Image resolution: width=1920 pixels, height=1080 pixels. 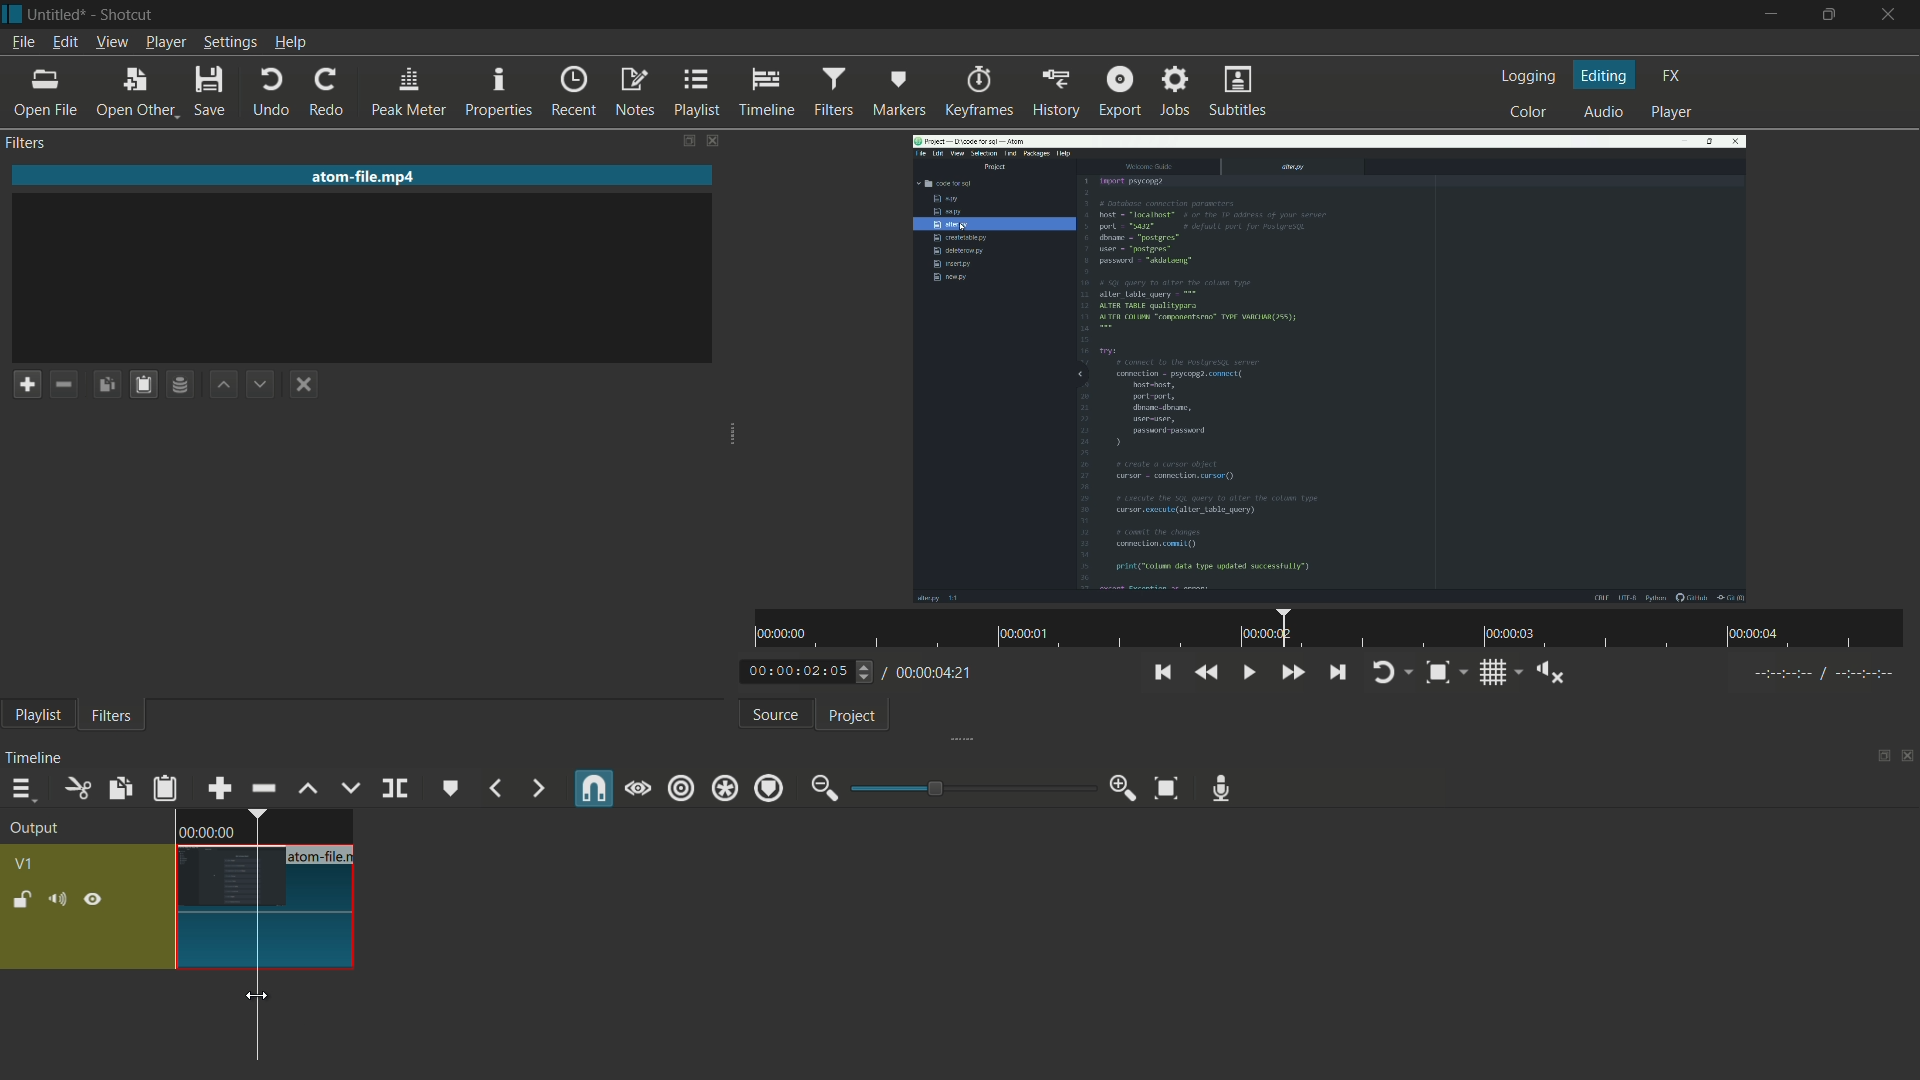 What do you see at coordinates (225, 384) in the screenshot?
I see `move filter up` at bounding box center [225, 384].